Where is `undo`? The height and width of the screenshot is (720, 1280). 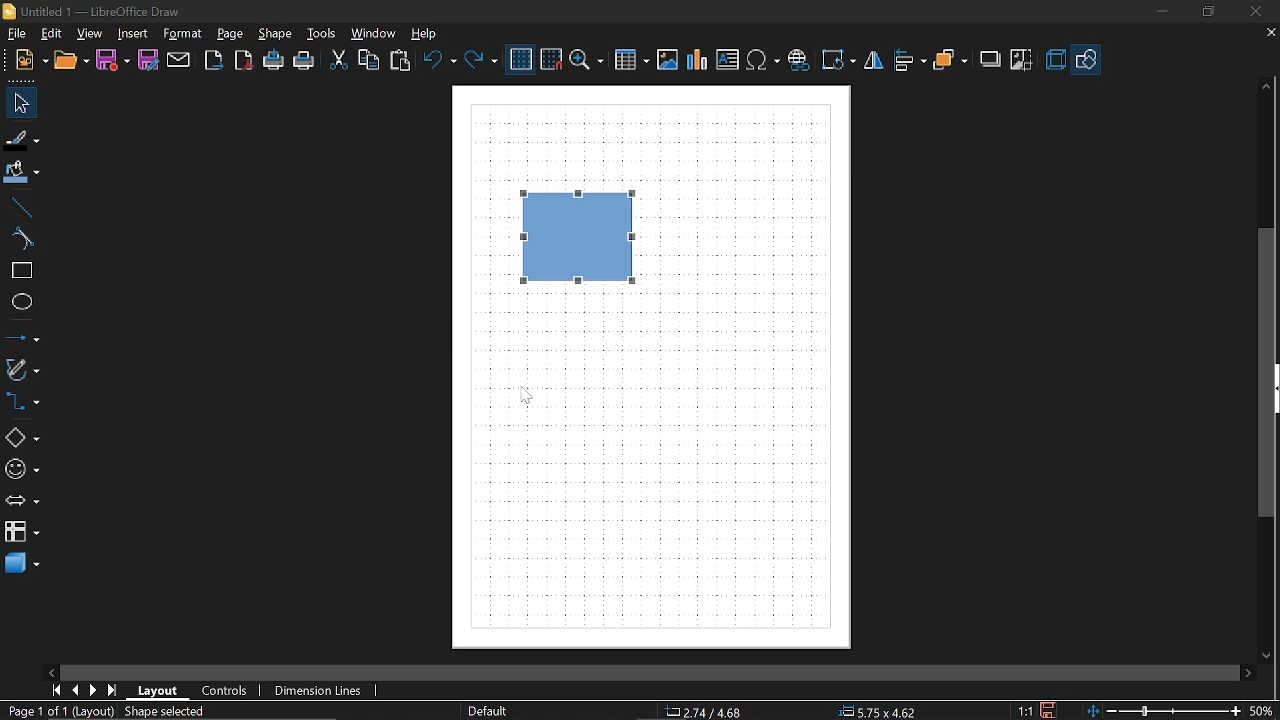 undo is located at coordinates (439, 60).